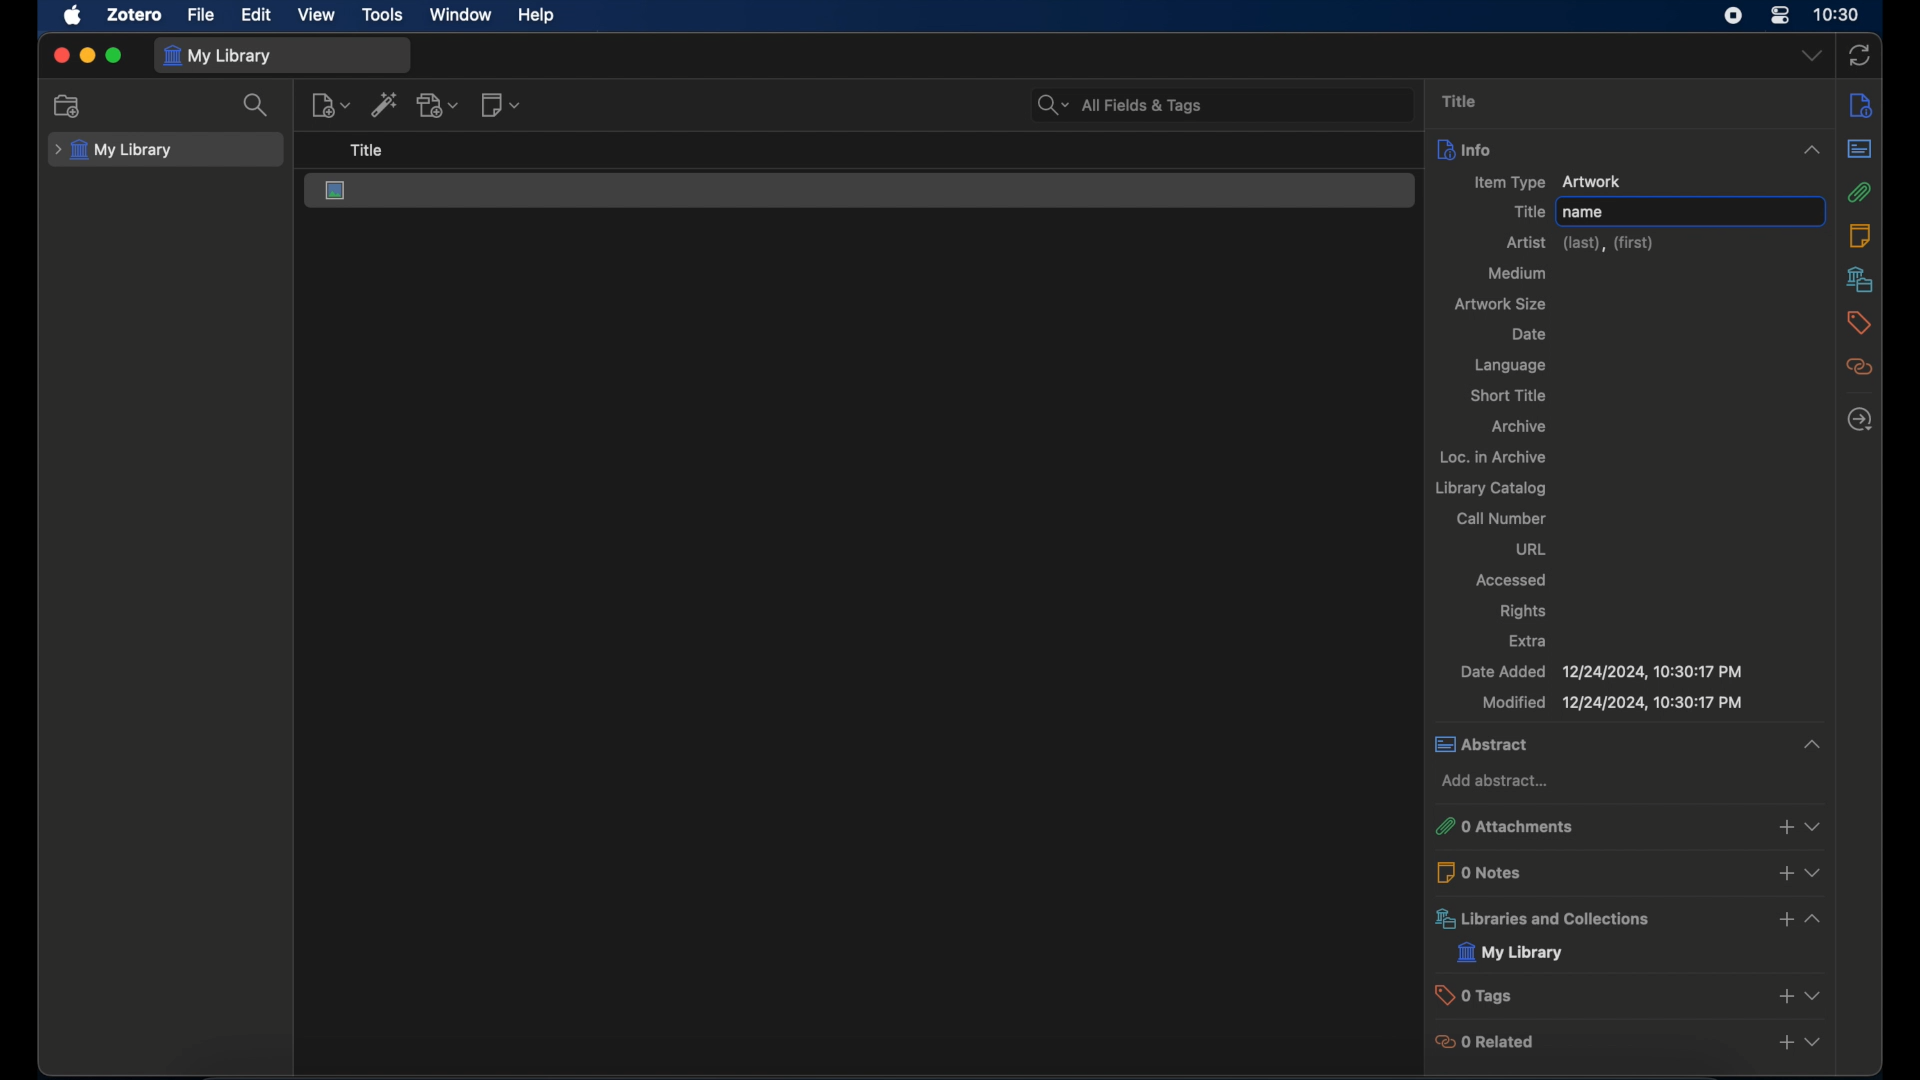  What do you see at coordinates (1496, 781) in the screenshot?
I see `add abstract` at bounding box center [1496, 781].